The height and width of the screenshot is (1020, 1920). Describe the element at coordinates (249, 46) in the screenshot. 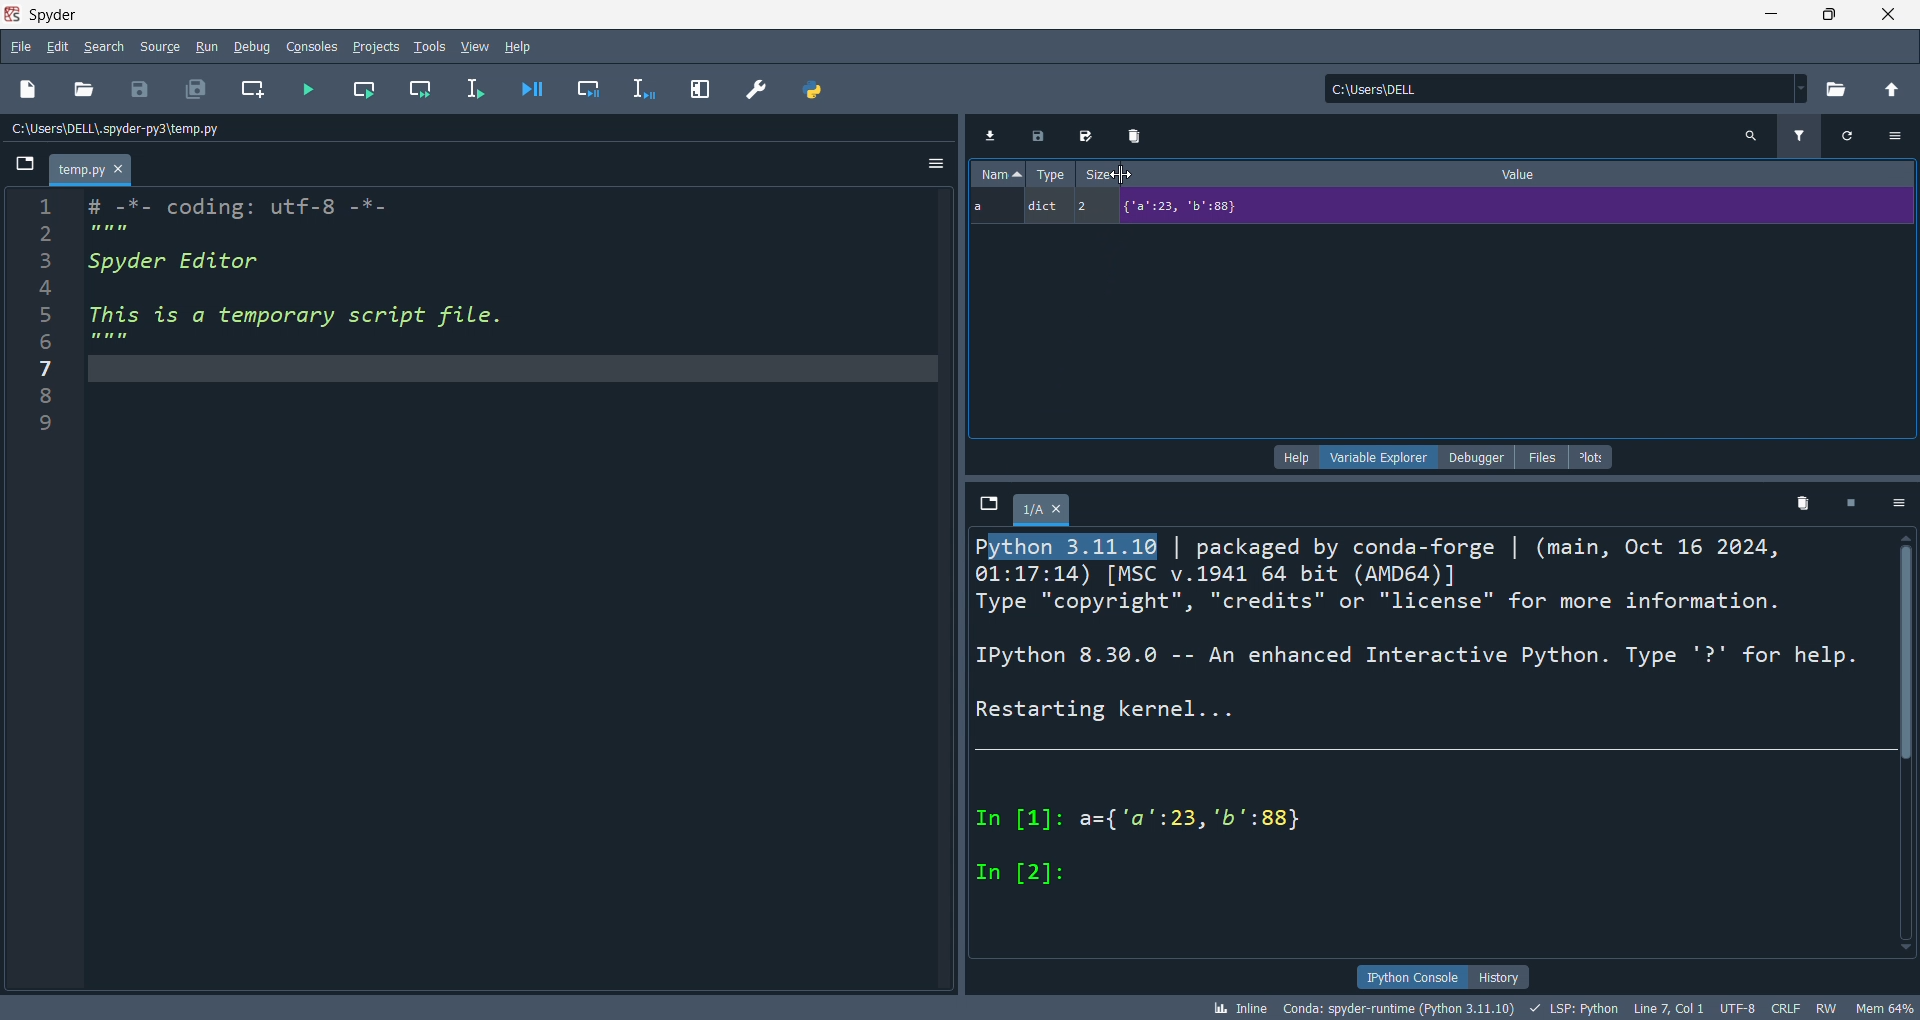

I see `debug` at that location.